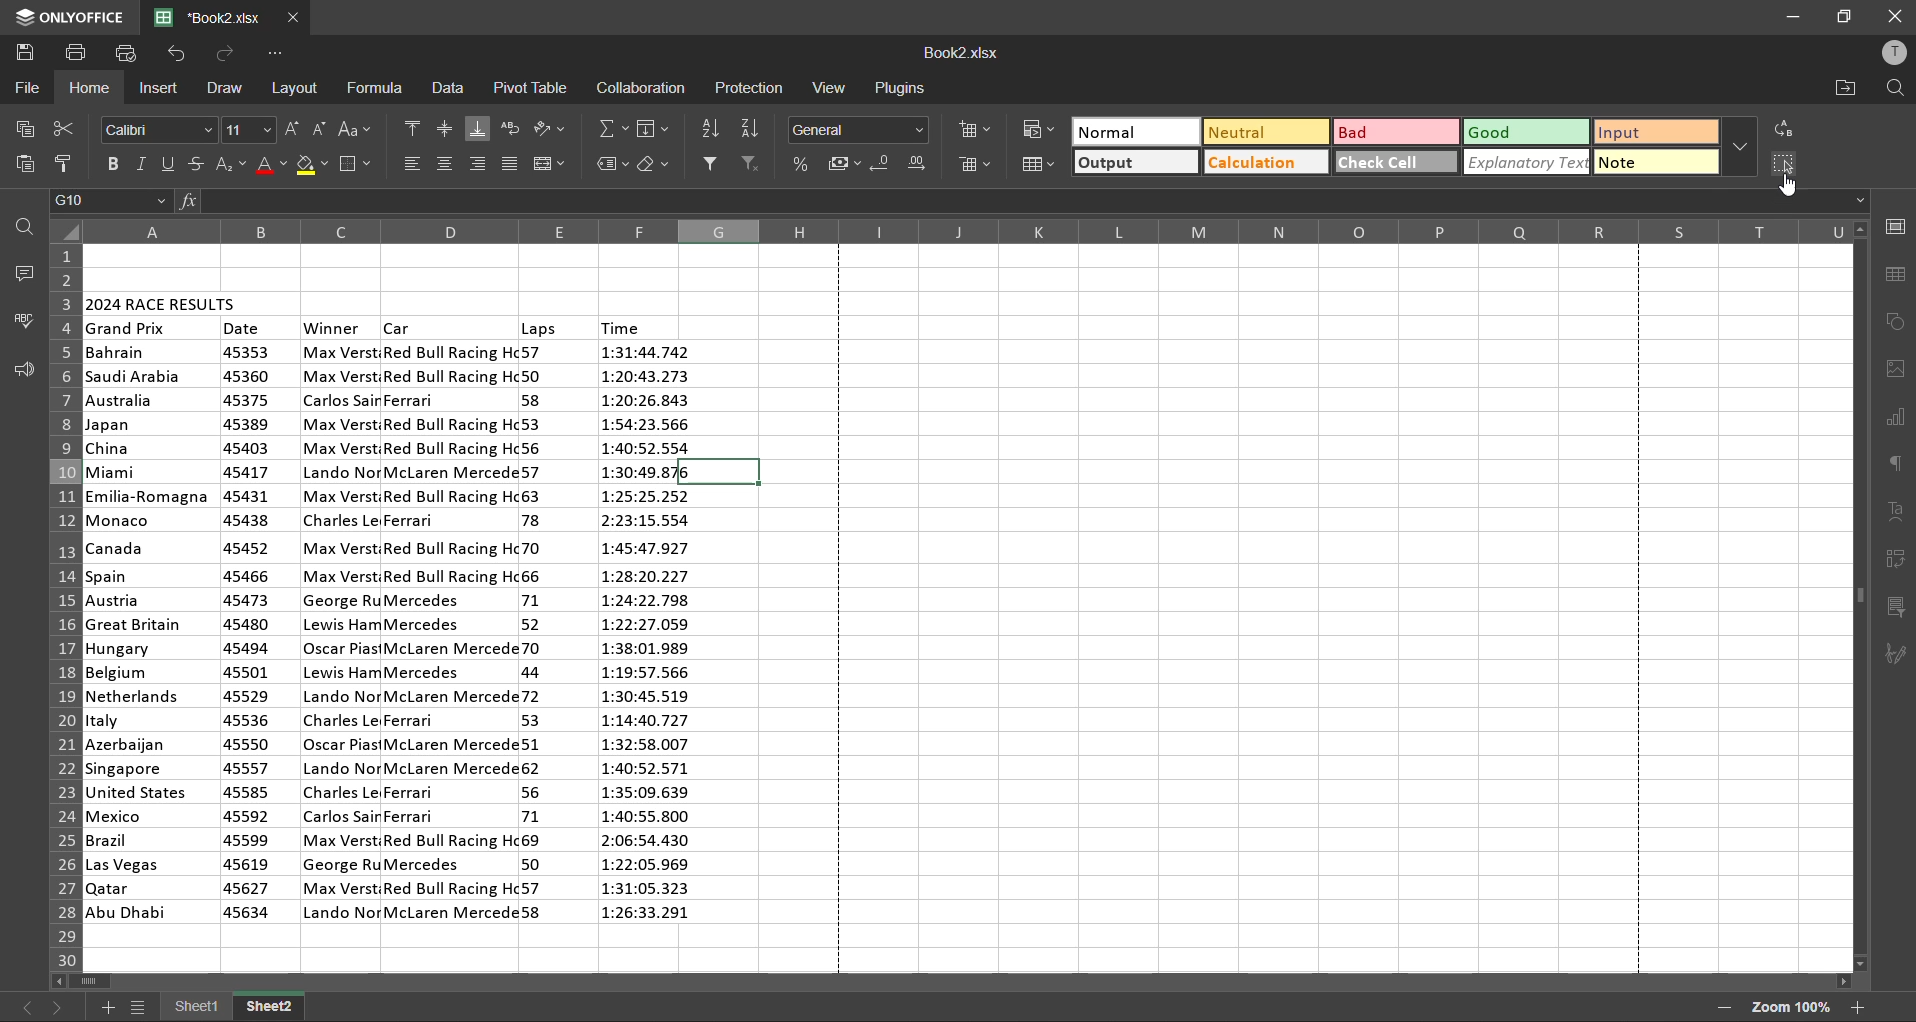  What do you see at coordinates (529, 88) in the screenshot?
I see `pivot table` at bounding box center [529, 88].